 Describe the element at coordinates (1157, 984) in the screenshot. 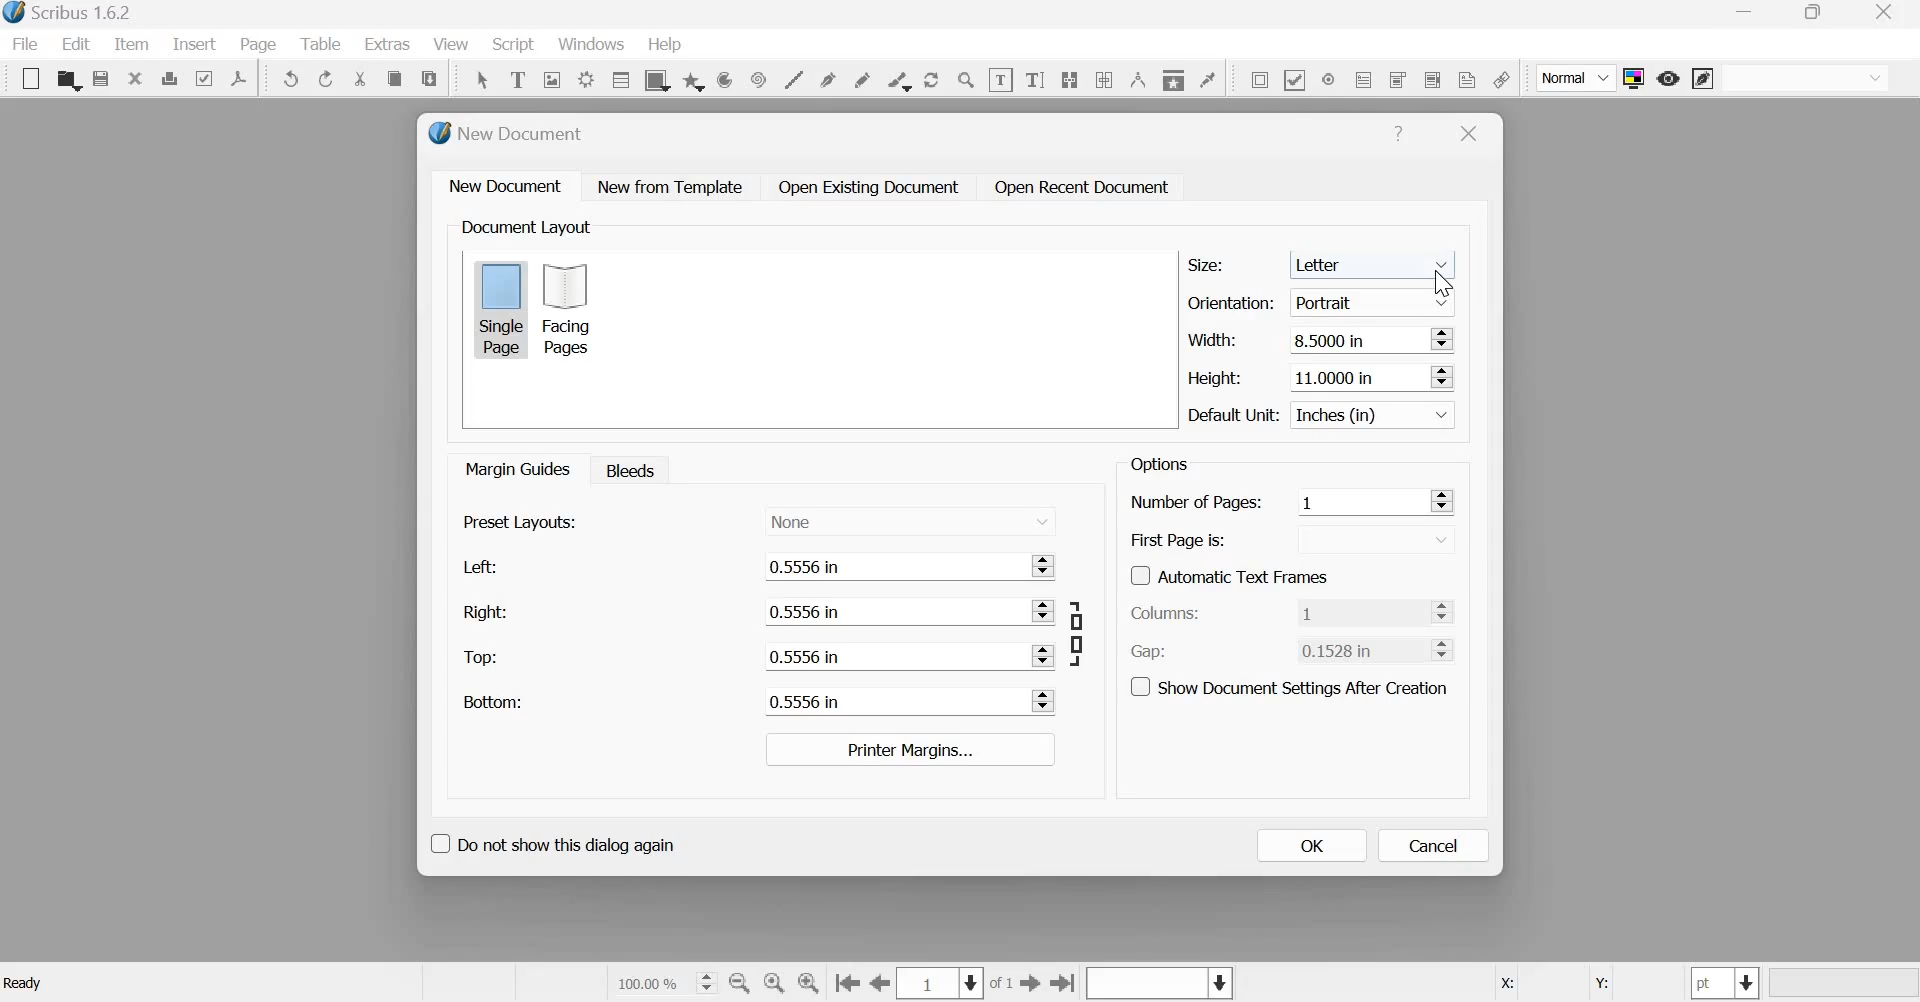

I see `Select the current layer` at that location.